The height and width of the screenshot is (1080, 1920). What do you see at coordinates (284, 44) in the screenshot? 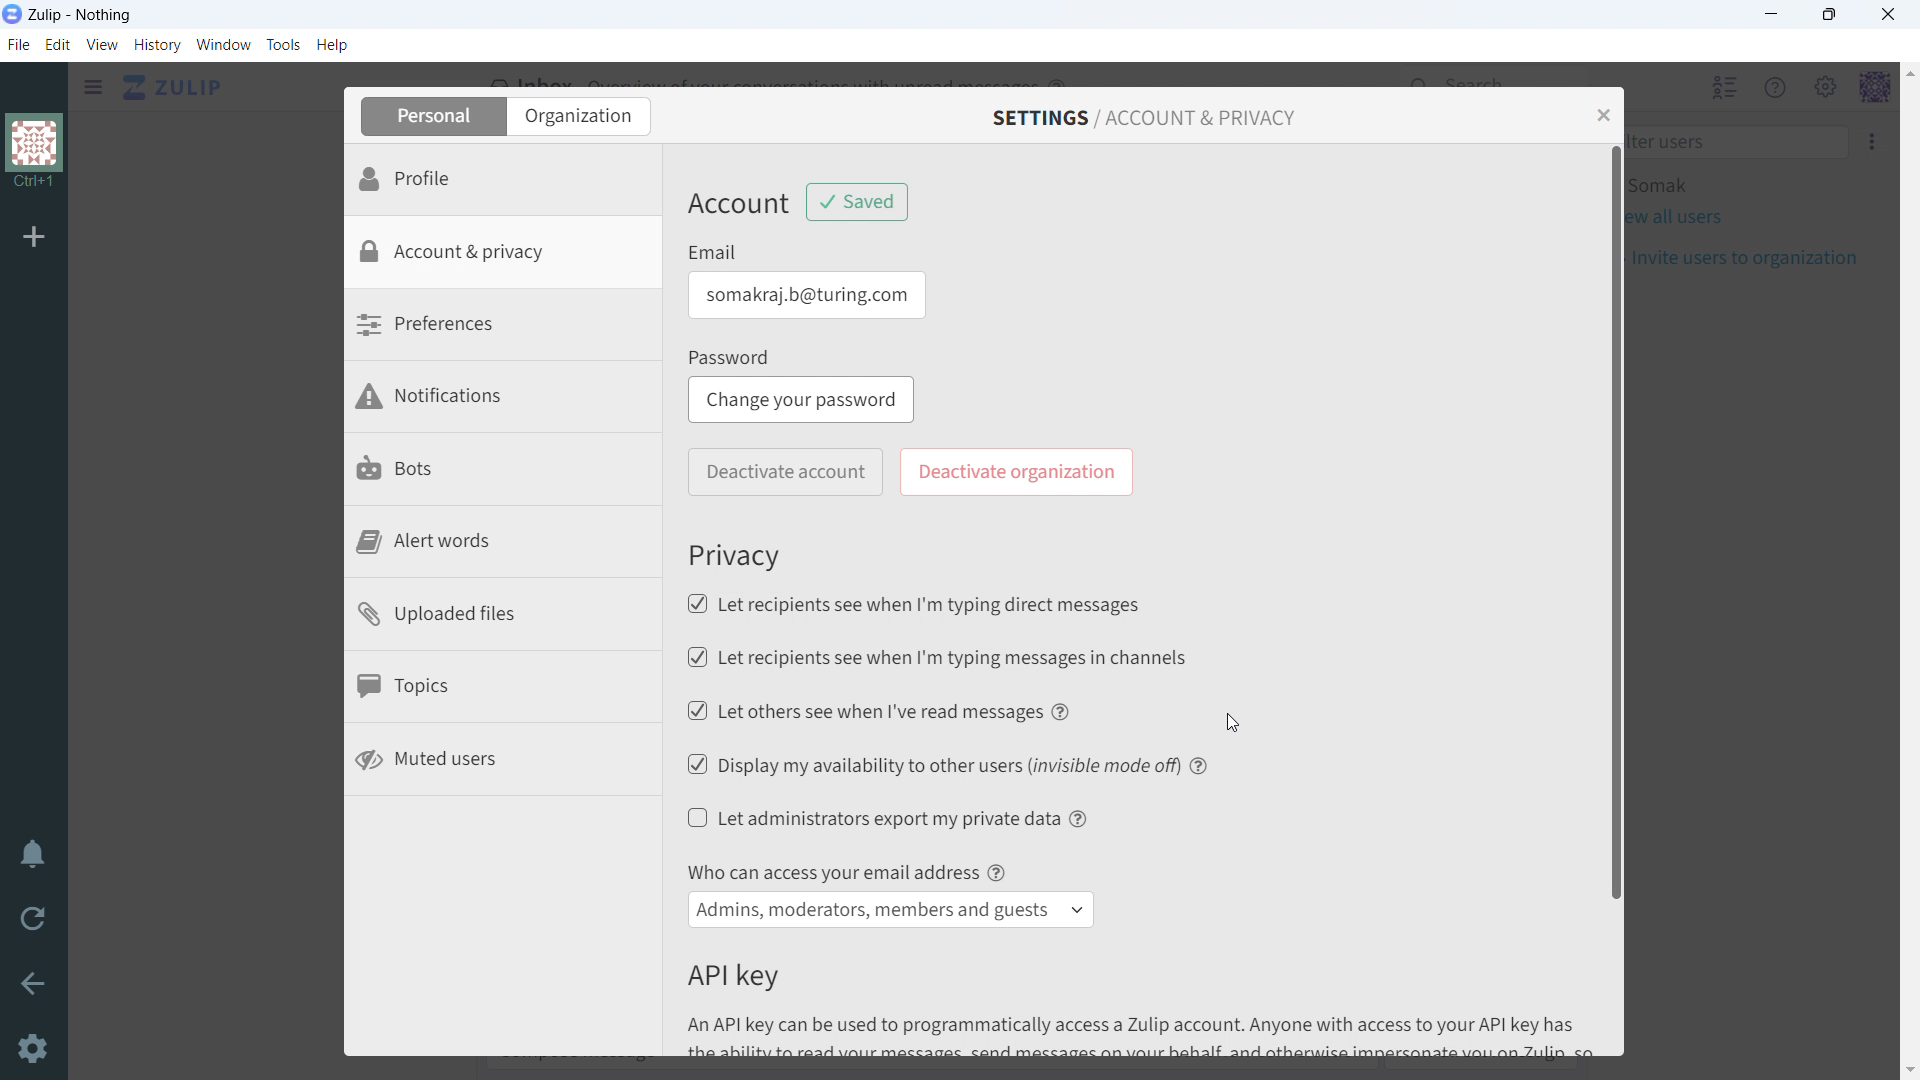
I see `tools` at bounding box center [284, 44].